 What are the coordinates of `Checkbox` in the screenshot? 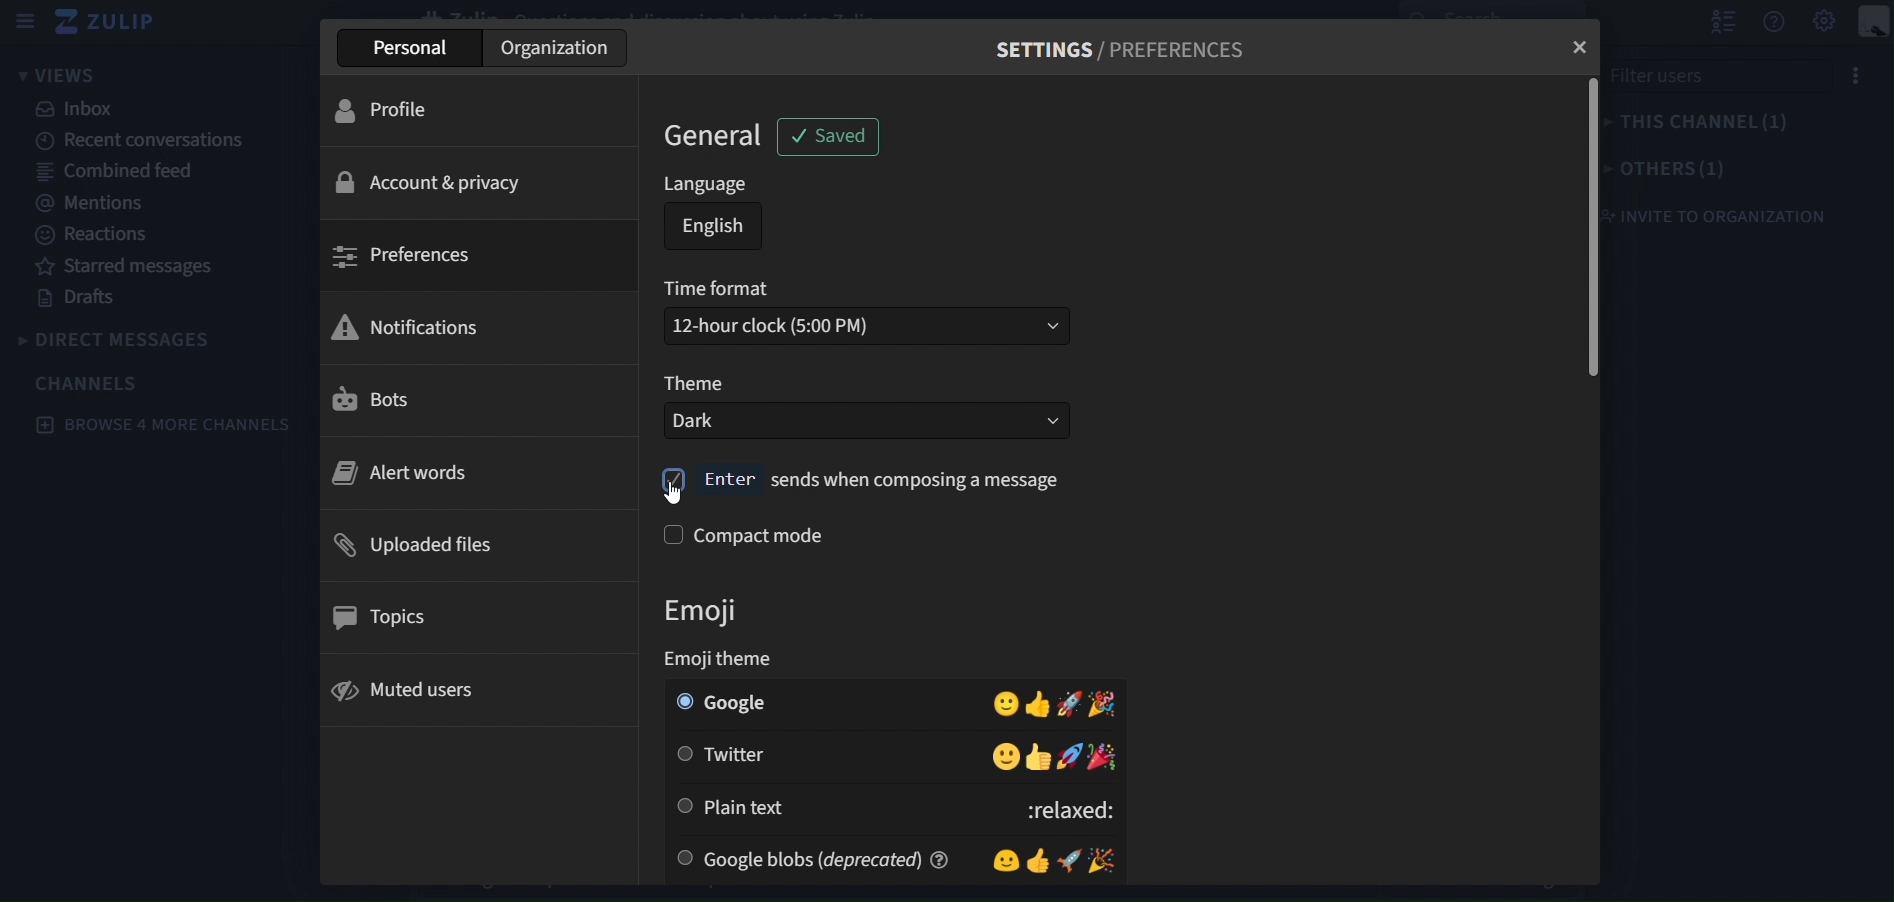 It's located at (683, 859).